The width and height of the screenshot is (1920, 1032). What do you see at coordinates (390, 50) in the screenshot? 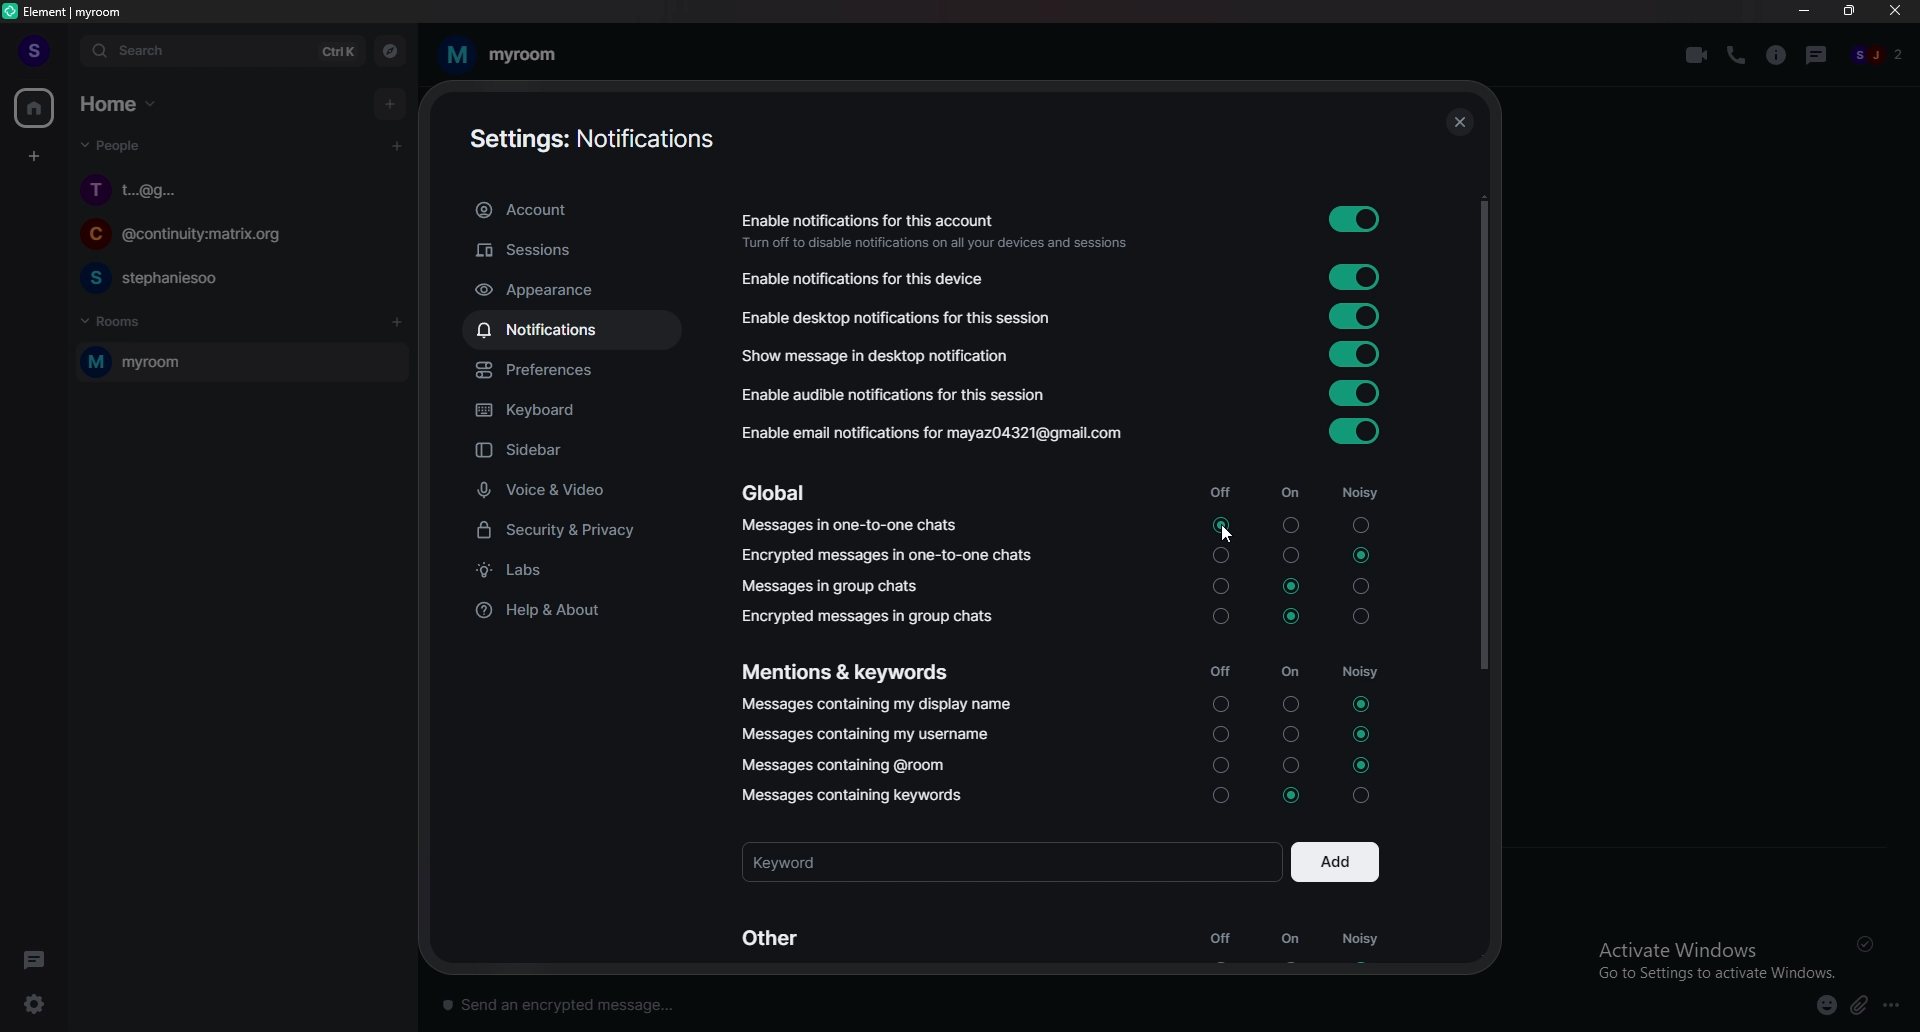
I see `explore` at bounding box center [390, 50].